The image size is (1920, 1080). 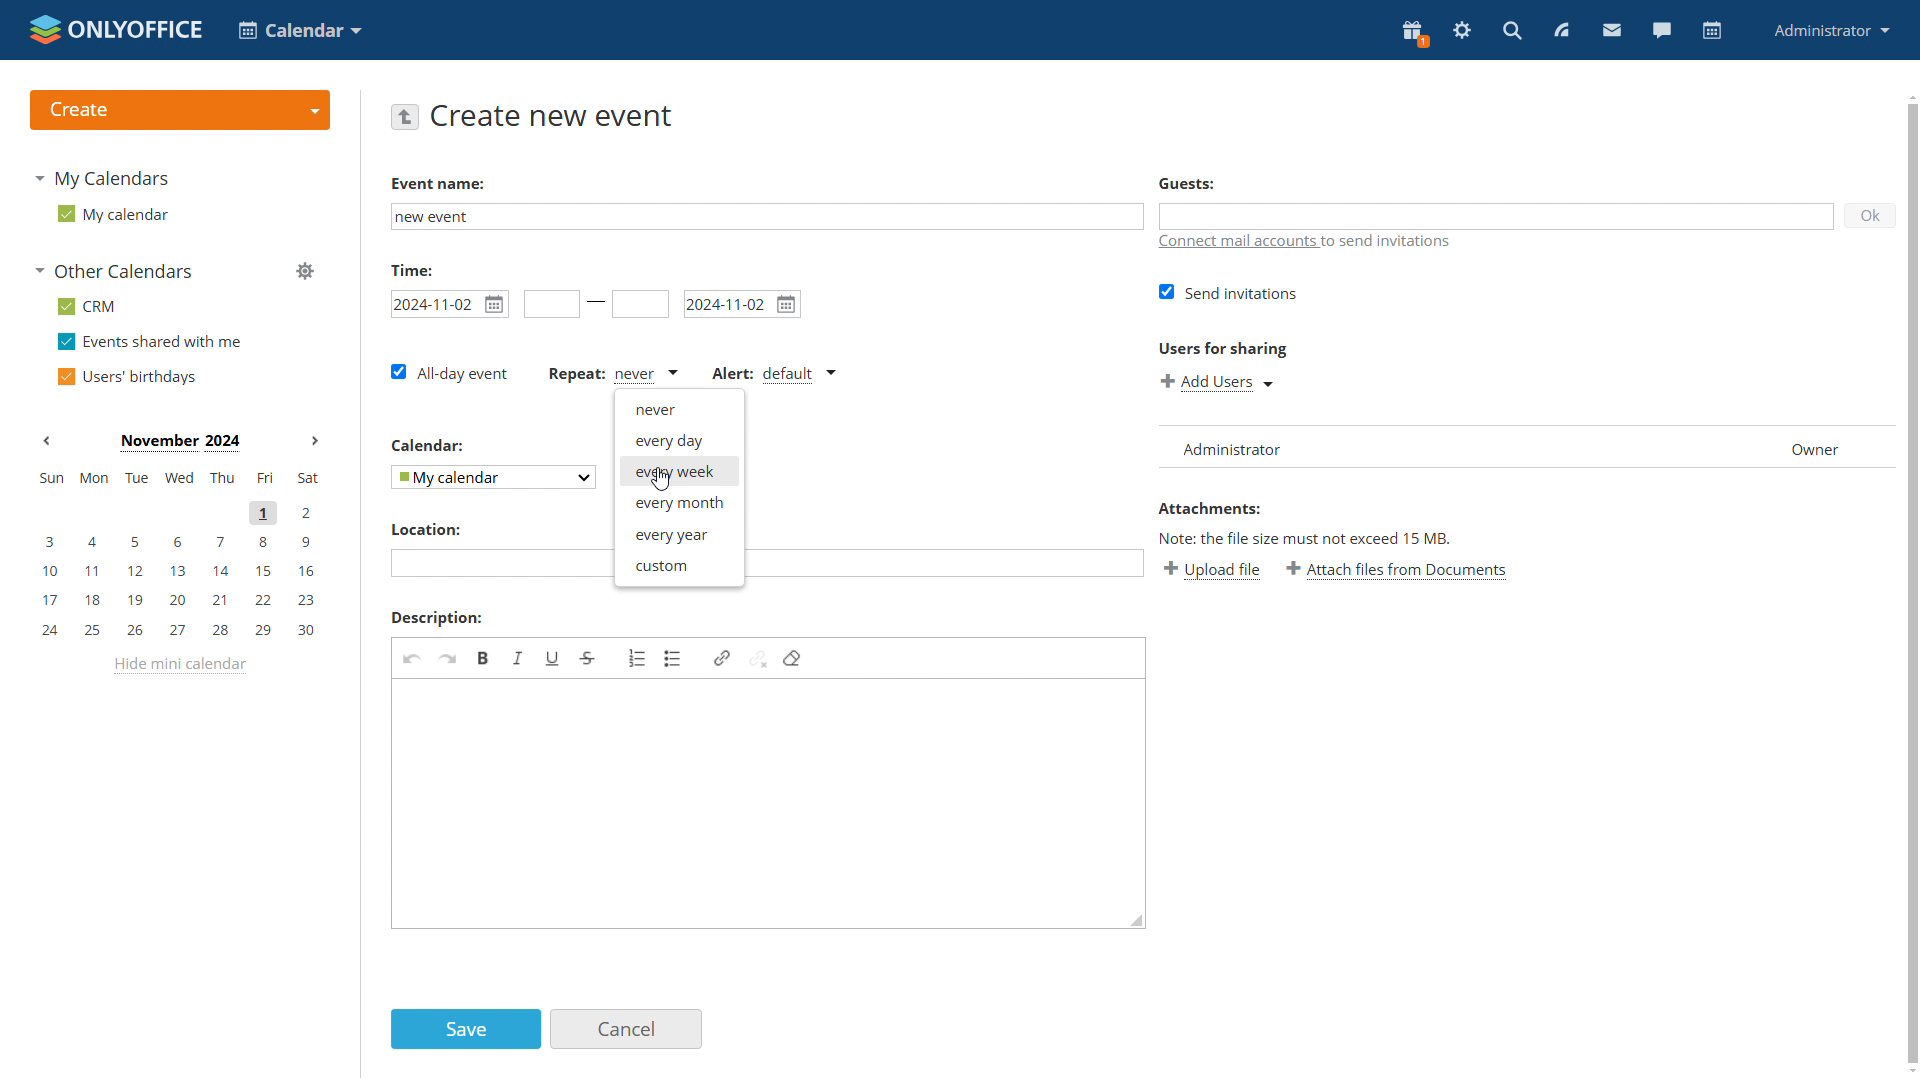 What do you see at coordinates (485, 658) in the screenshot?
I see `bold` at bounding box center [485, 658].